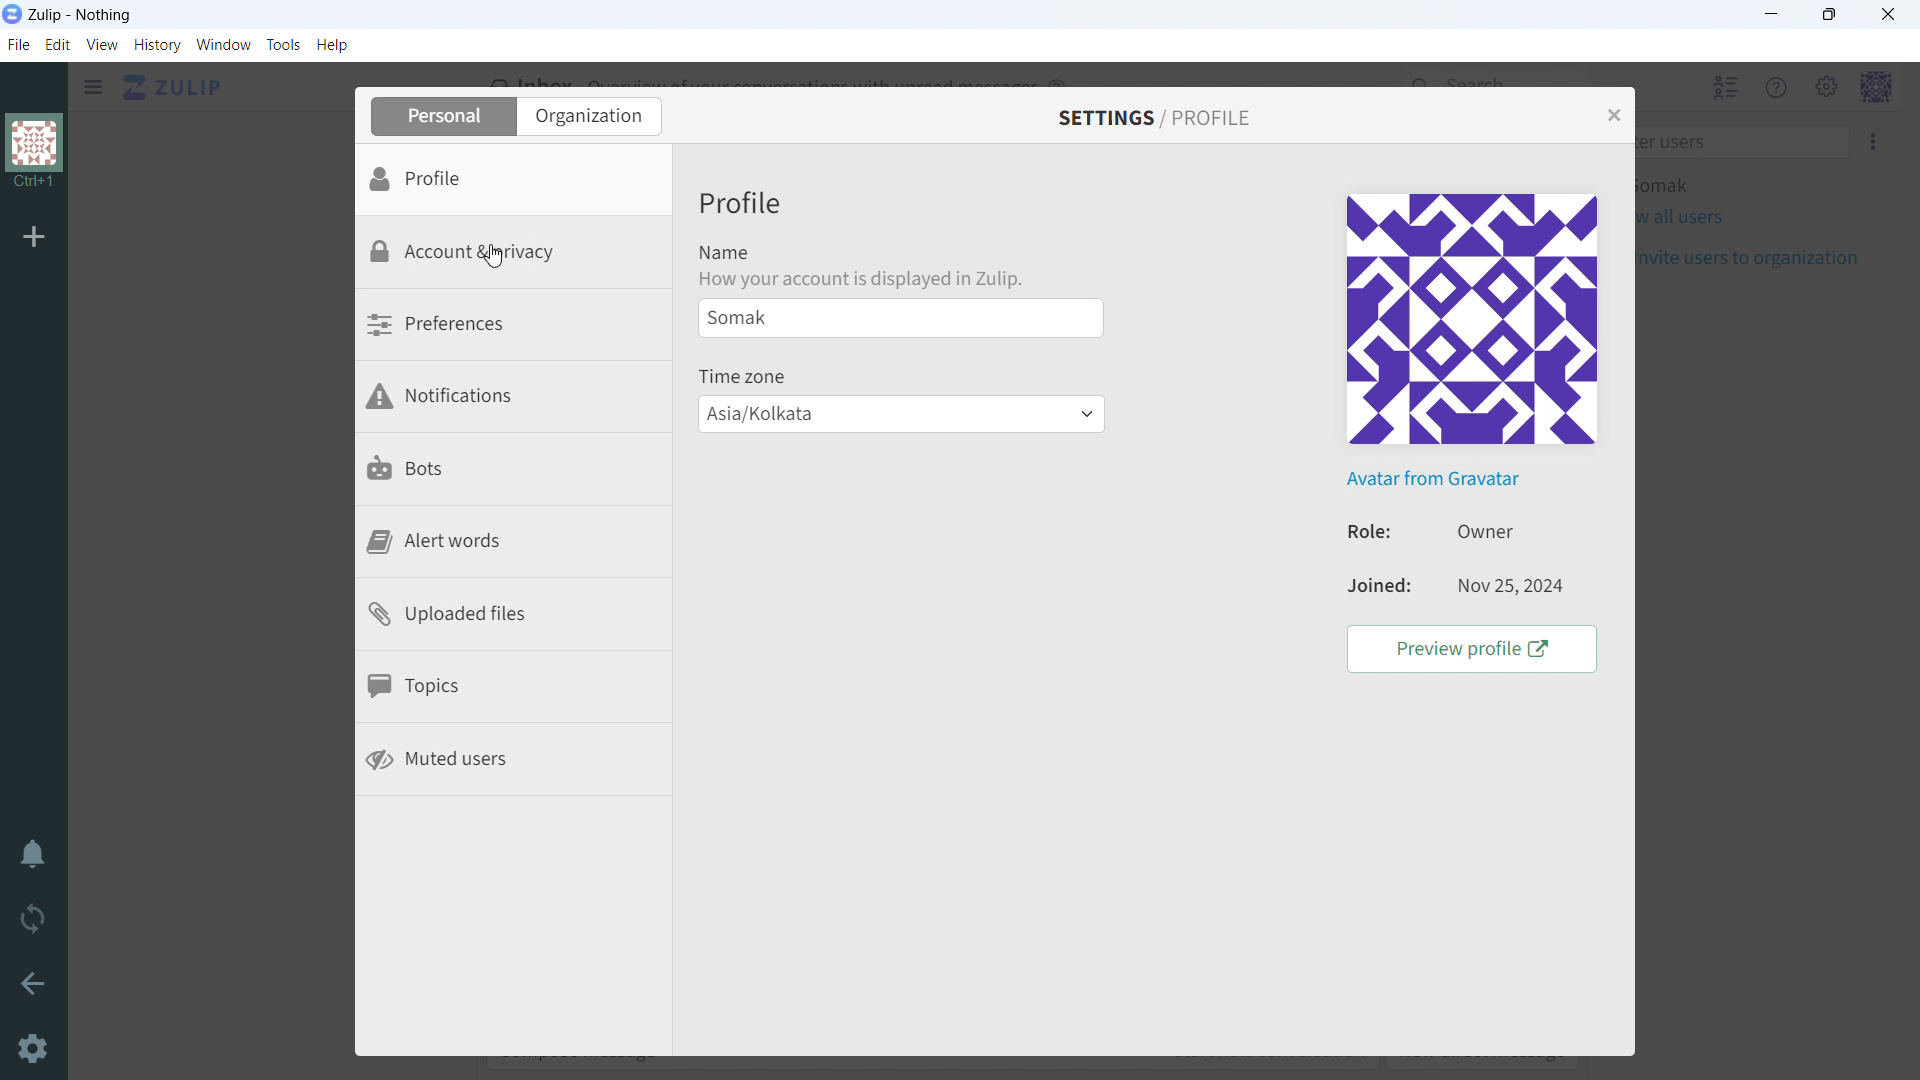 This screenshot has width=1920, height=1080. Describe the element at coordinates (1875, 88) in the screenshot. I see `profile menu` at that location.